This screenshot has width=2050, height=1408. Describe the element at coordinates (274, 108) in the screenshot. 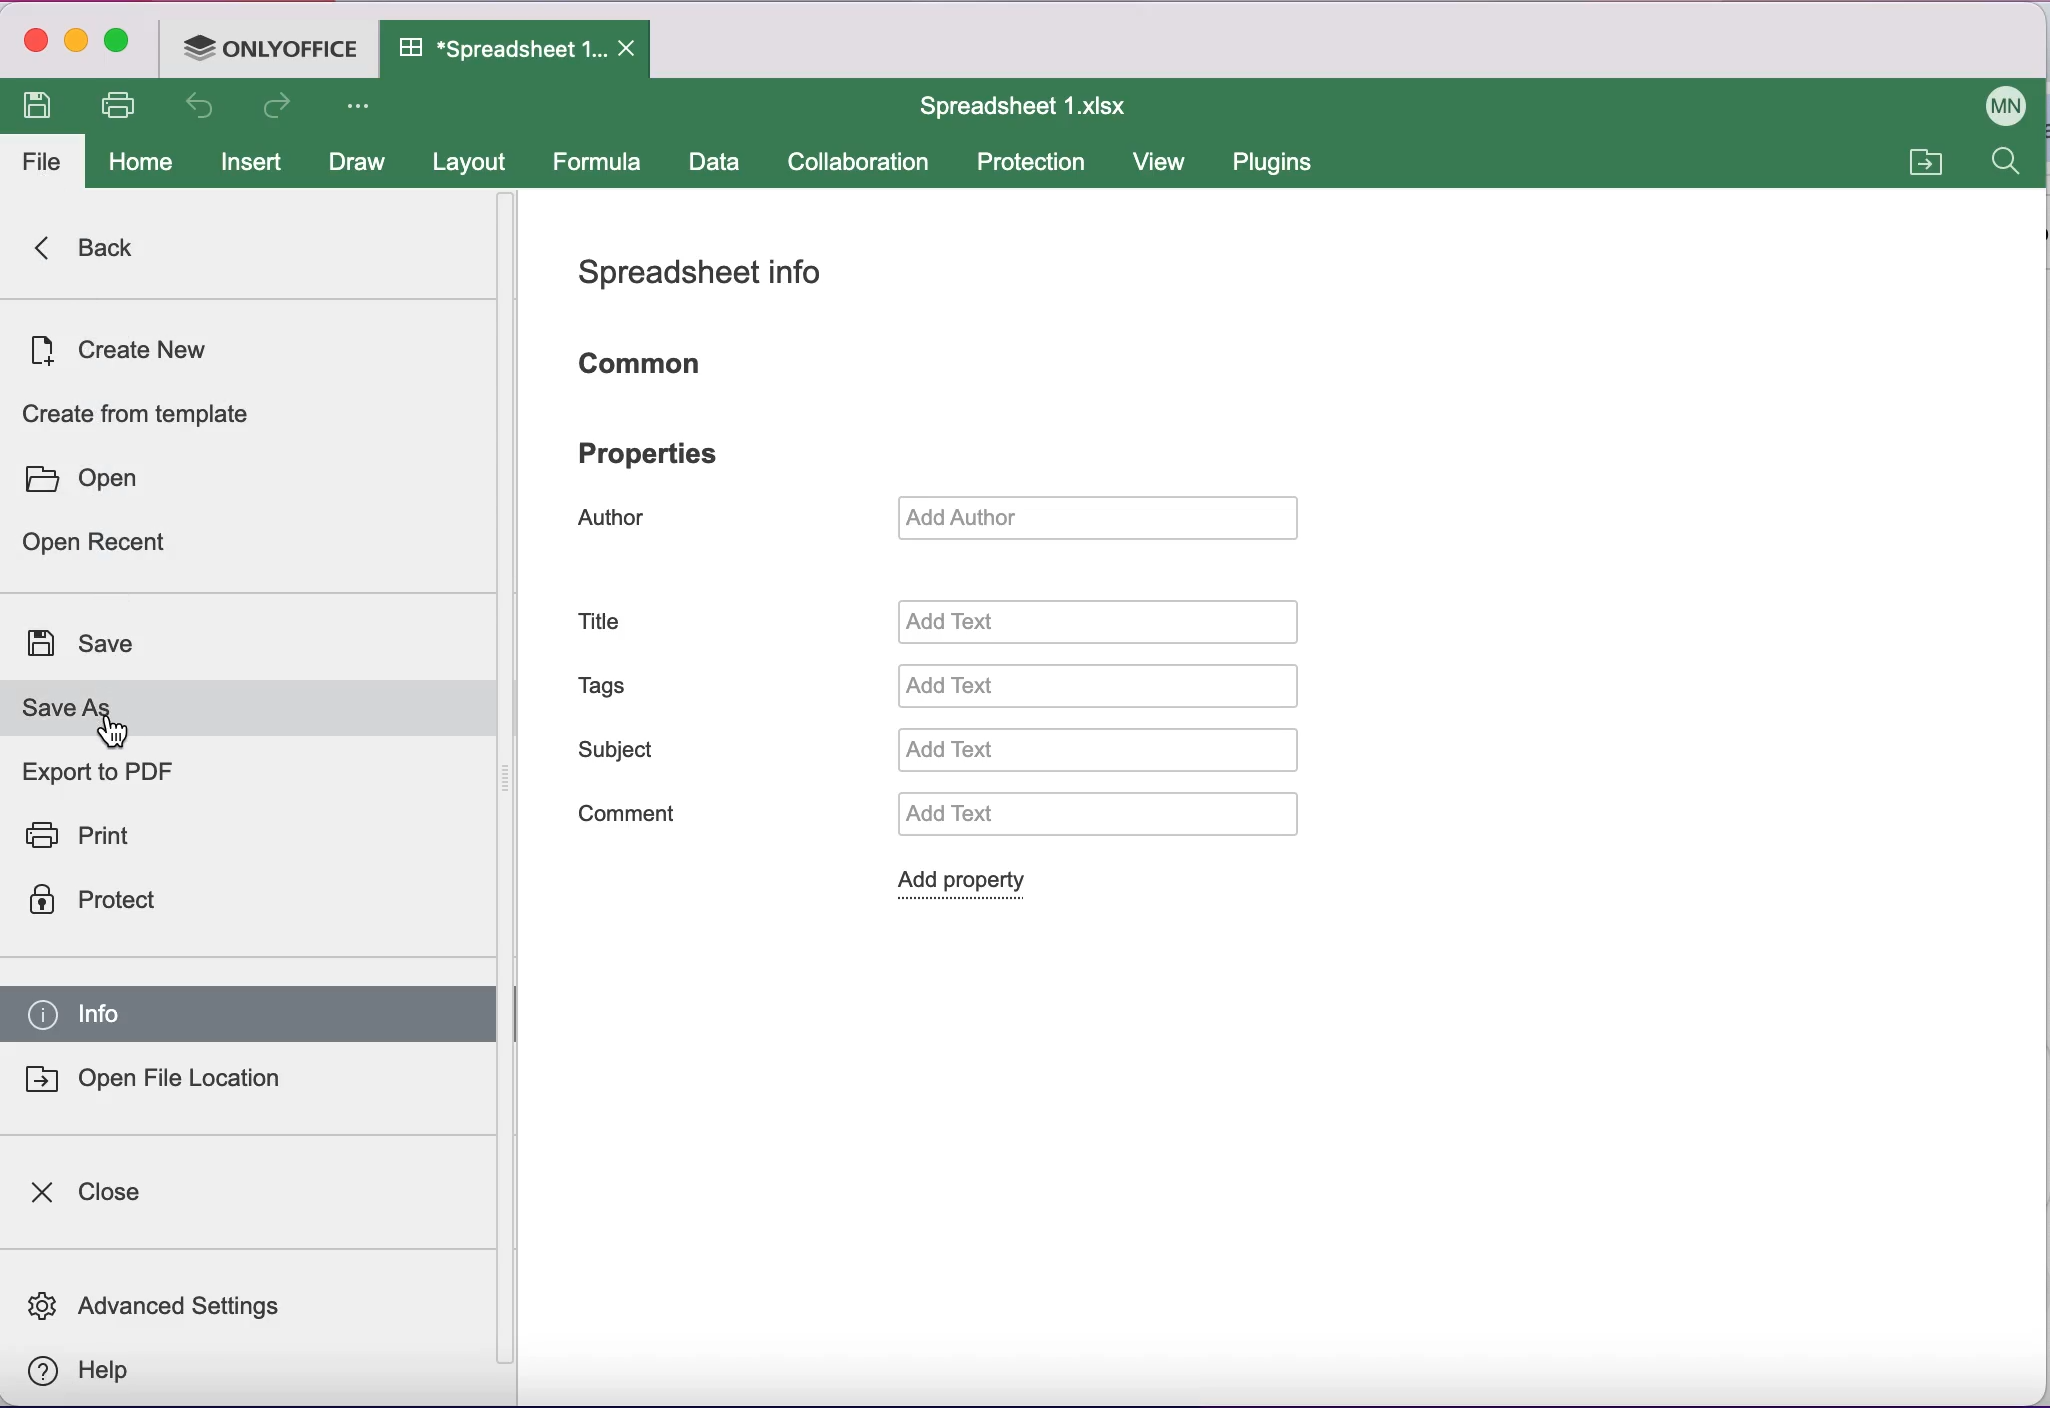

I see `forwards` at that location.